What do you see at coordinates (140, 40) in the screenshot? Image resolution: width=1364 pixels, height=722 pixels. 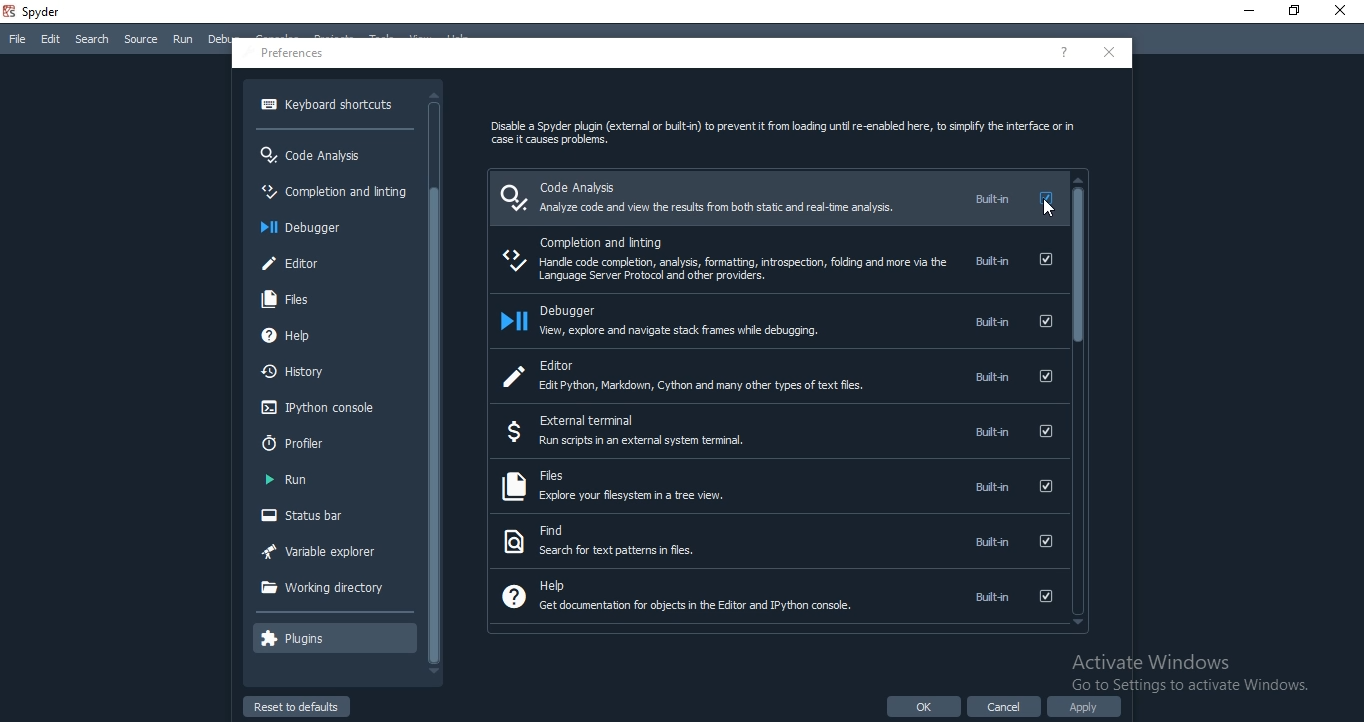 I see `Source` at bounding box center [140, 40].